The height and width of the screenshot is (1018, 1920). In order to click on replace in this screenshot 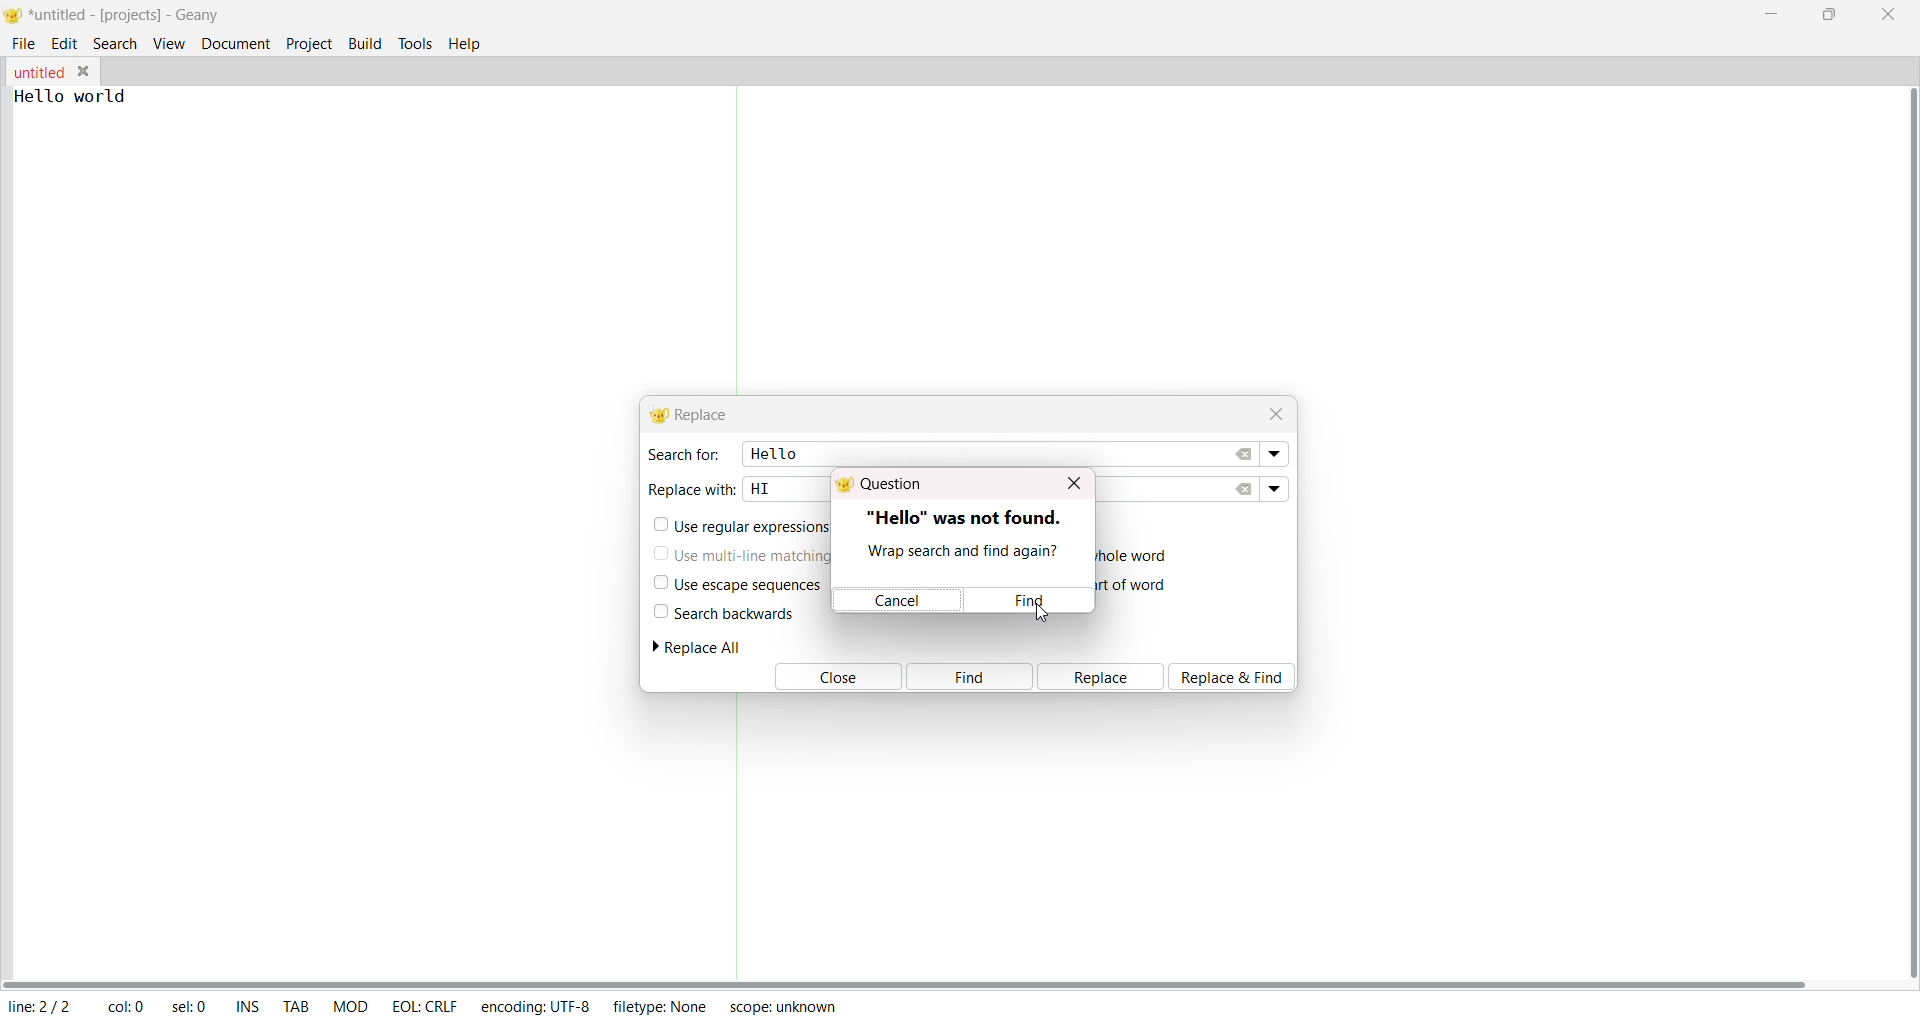, I will do `click(694, 415)`.